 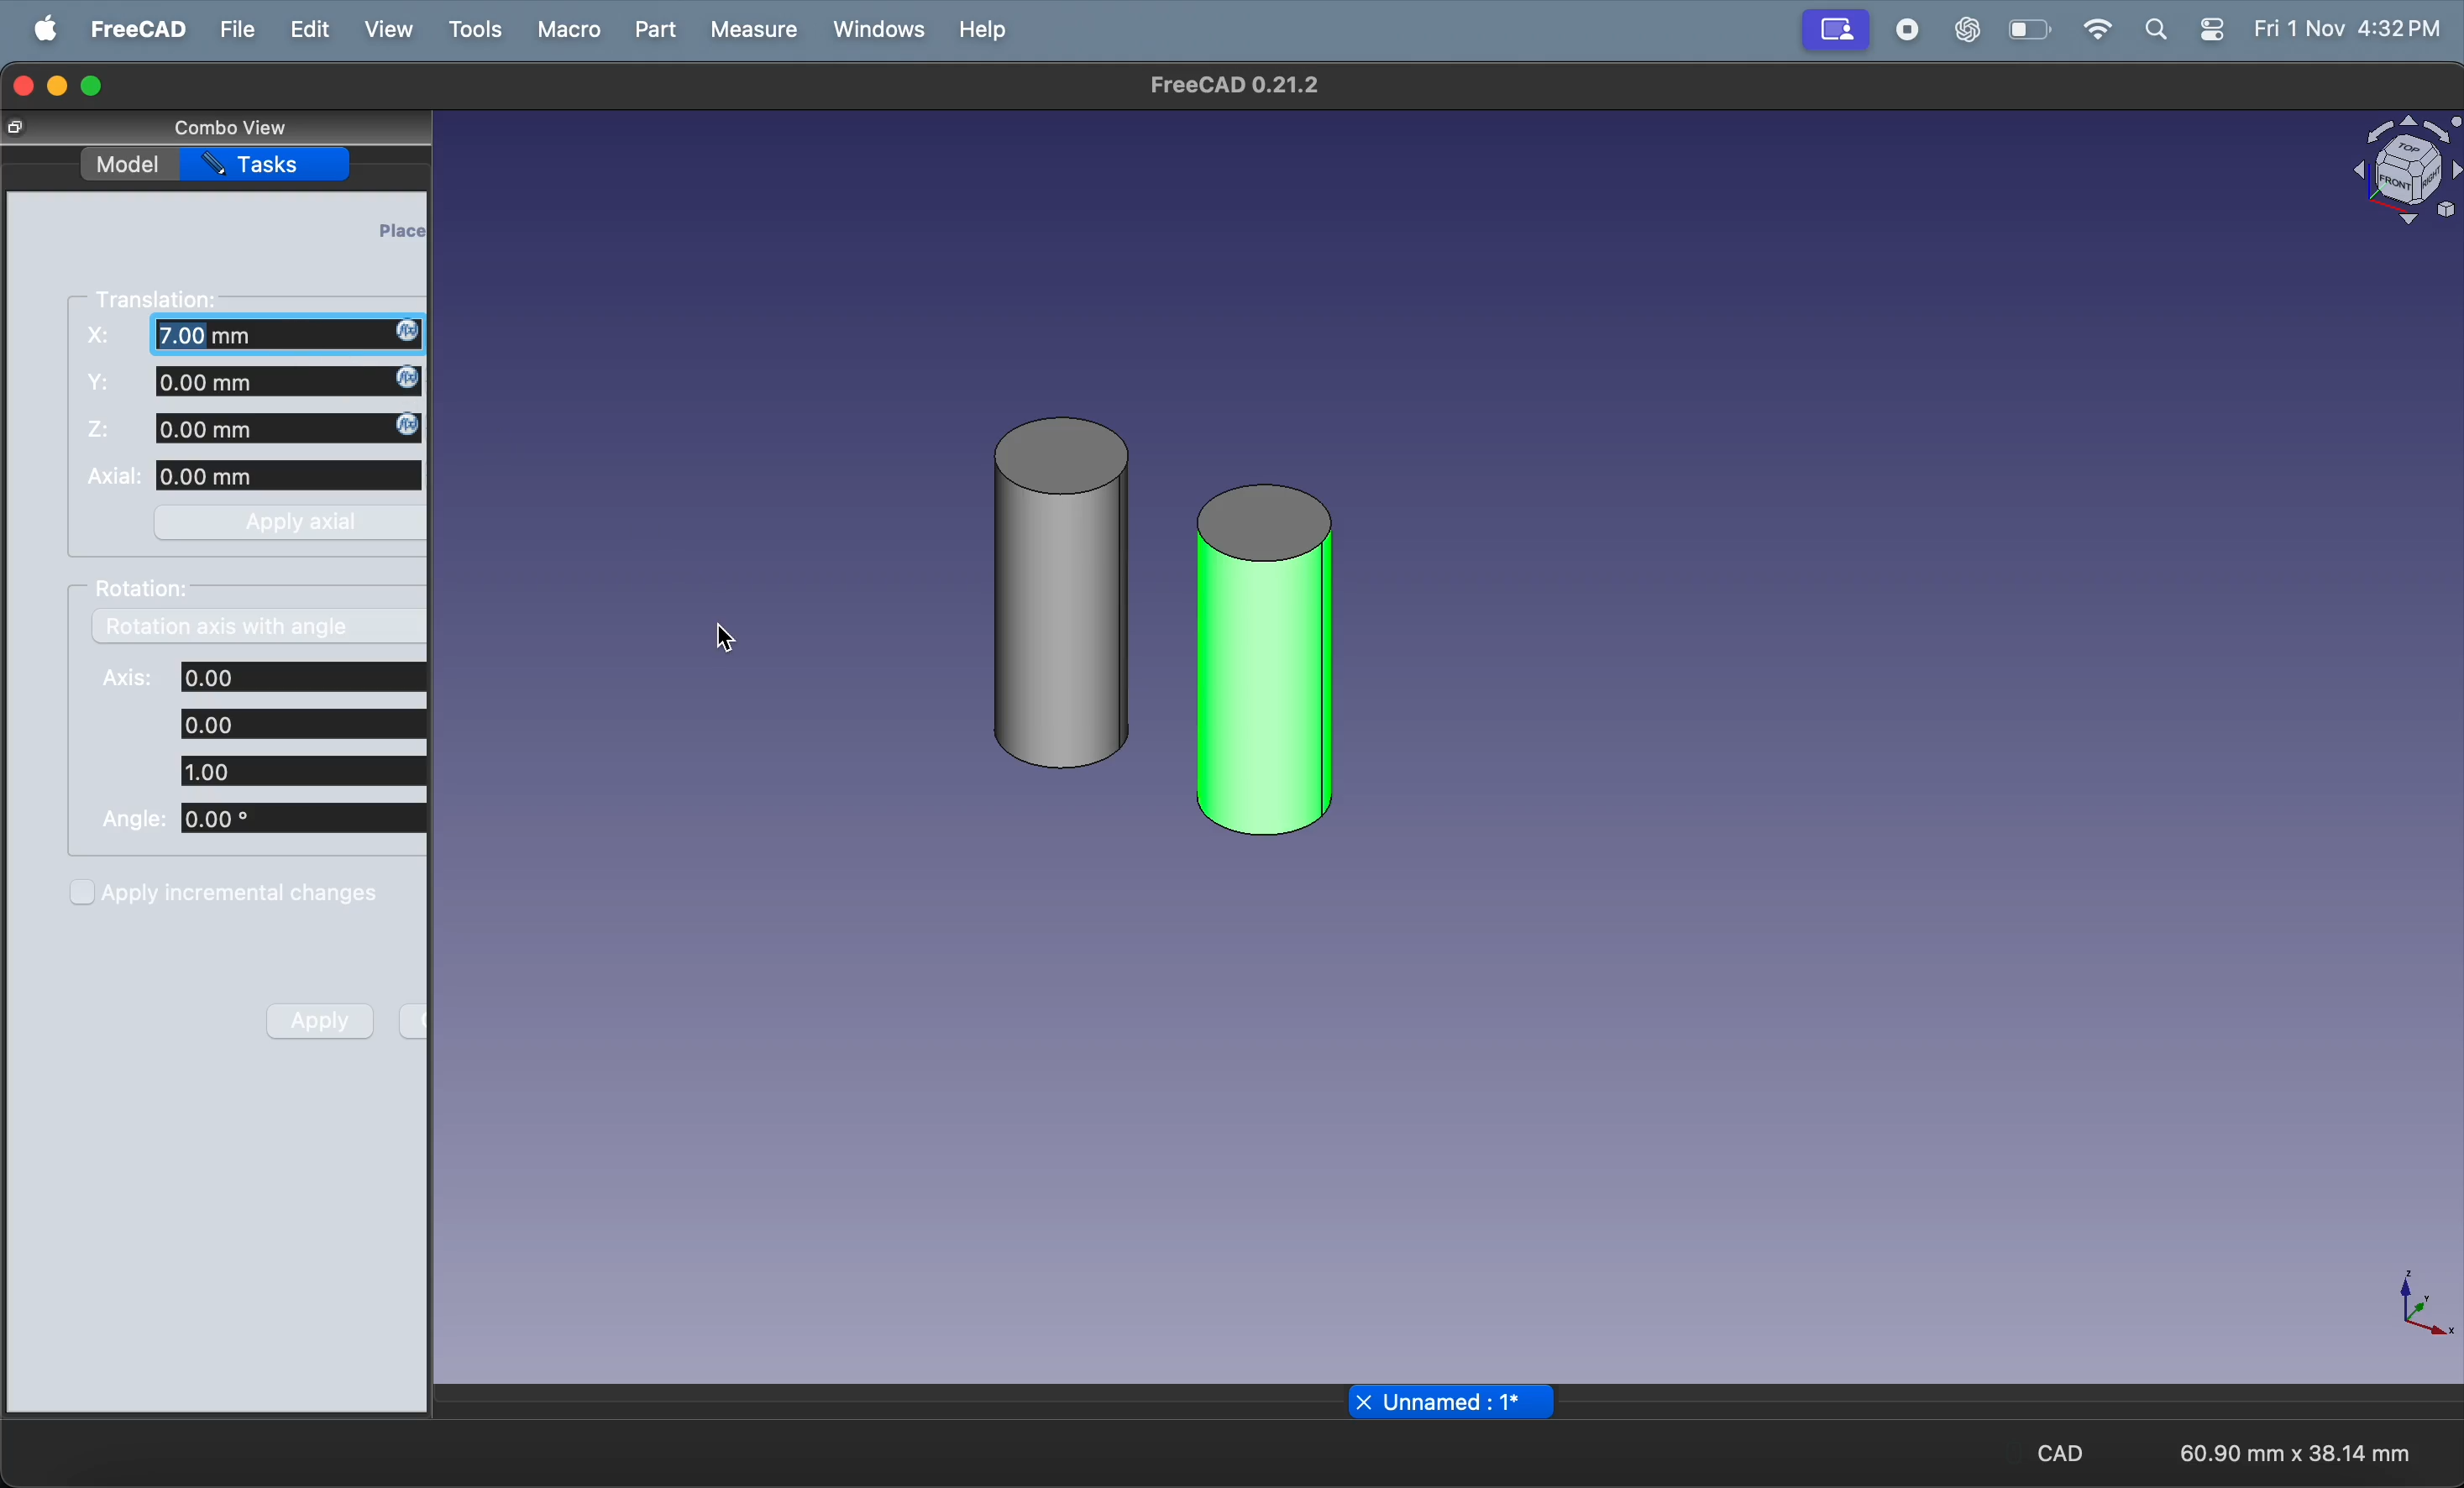 What do you see at coordinates (305, 724) in the screenshot?
I see `axis coordinates` at bounding box center [305, 724].